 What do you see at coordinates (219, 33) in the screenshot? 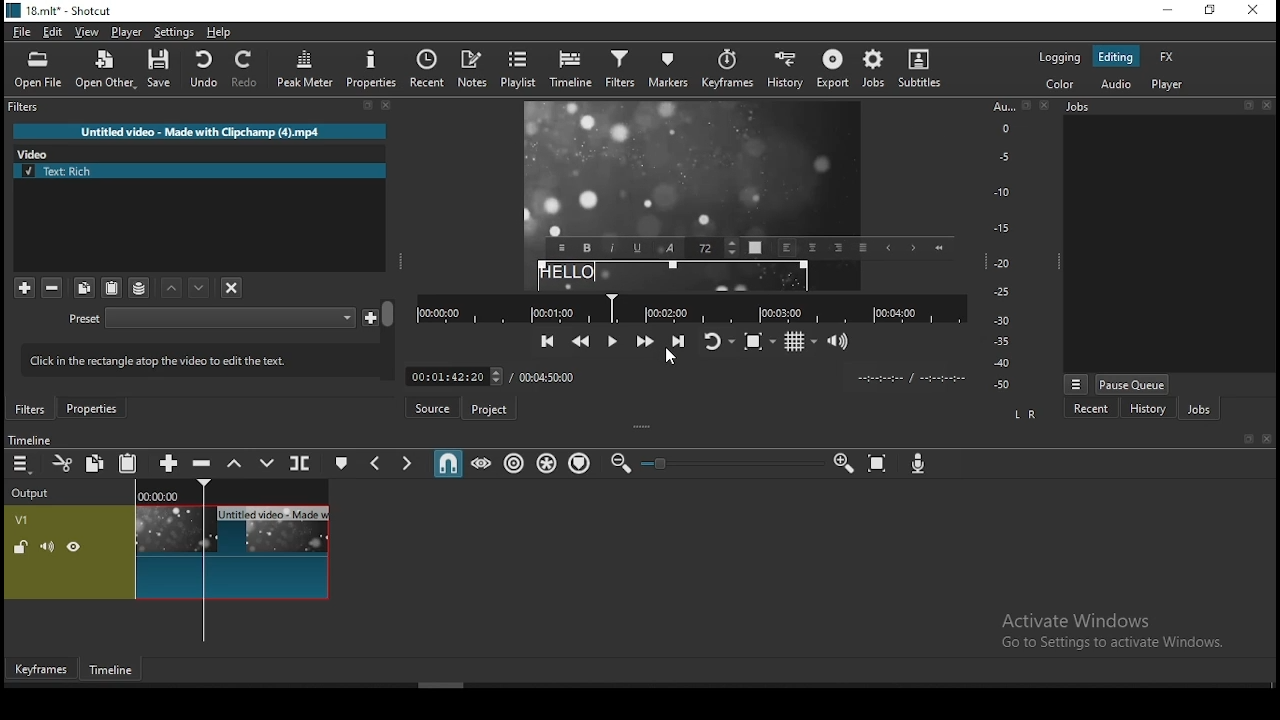
I see `help` at bounding box center [219, 33].